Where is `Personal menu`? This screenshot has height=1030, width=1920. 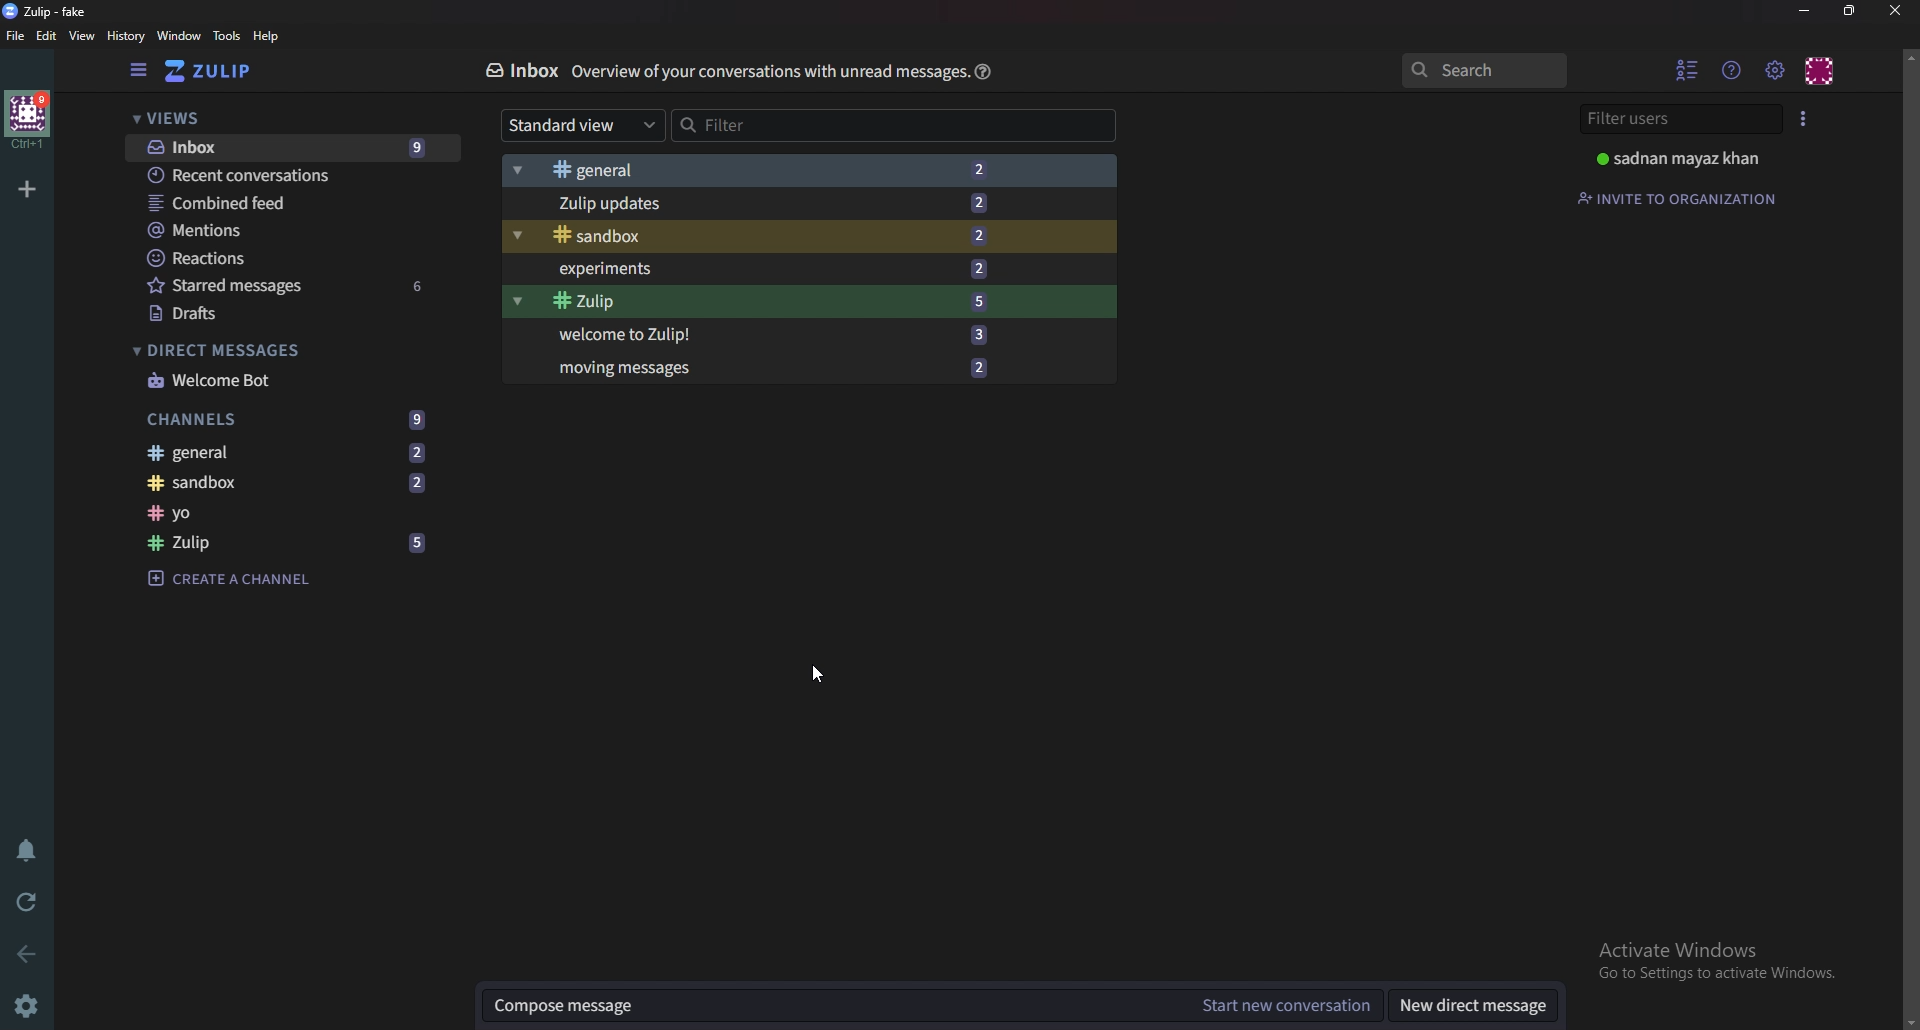
Personal menu is located at coordinates (1822, 70).